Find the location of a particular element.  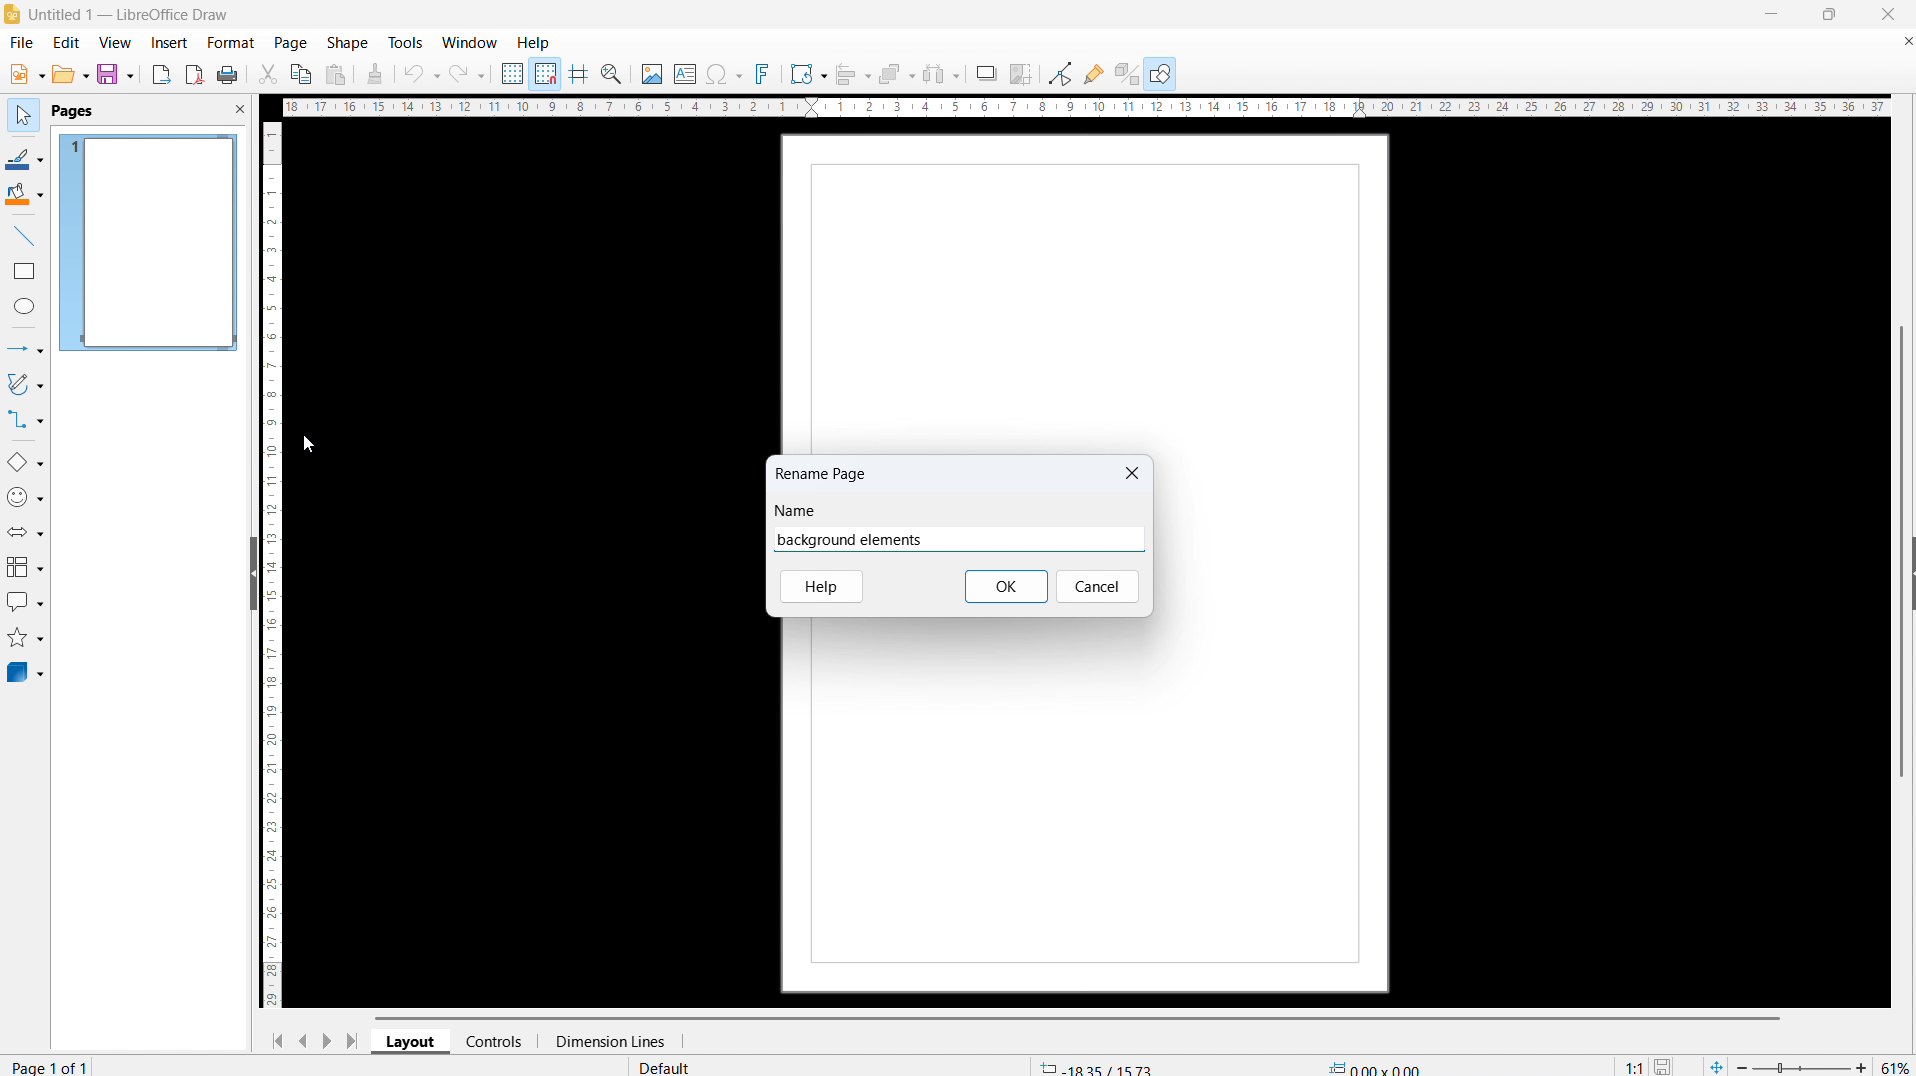

New page name typed  is located at coordinates (854, 540).